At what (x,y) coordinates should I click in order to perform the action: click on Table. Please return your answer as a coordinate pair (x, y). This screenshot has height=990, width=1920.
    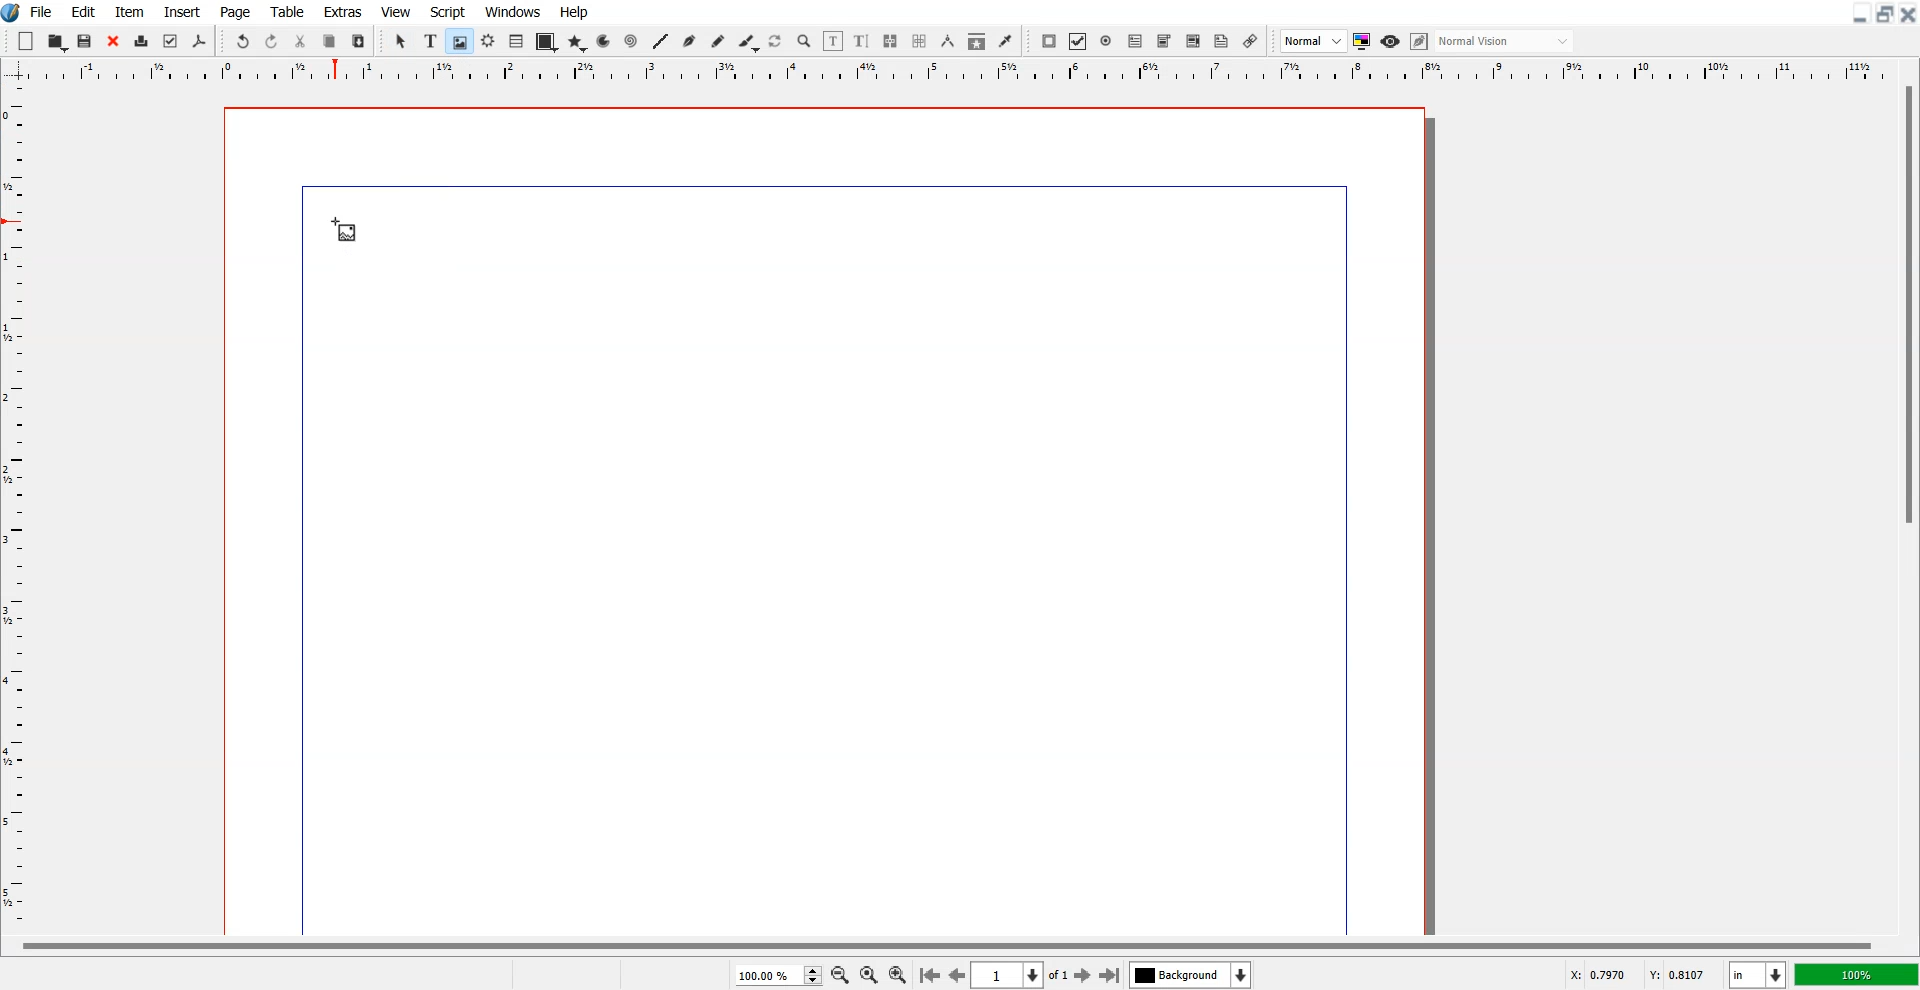
    Looking at the image, I should click on (516, 42).